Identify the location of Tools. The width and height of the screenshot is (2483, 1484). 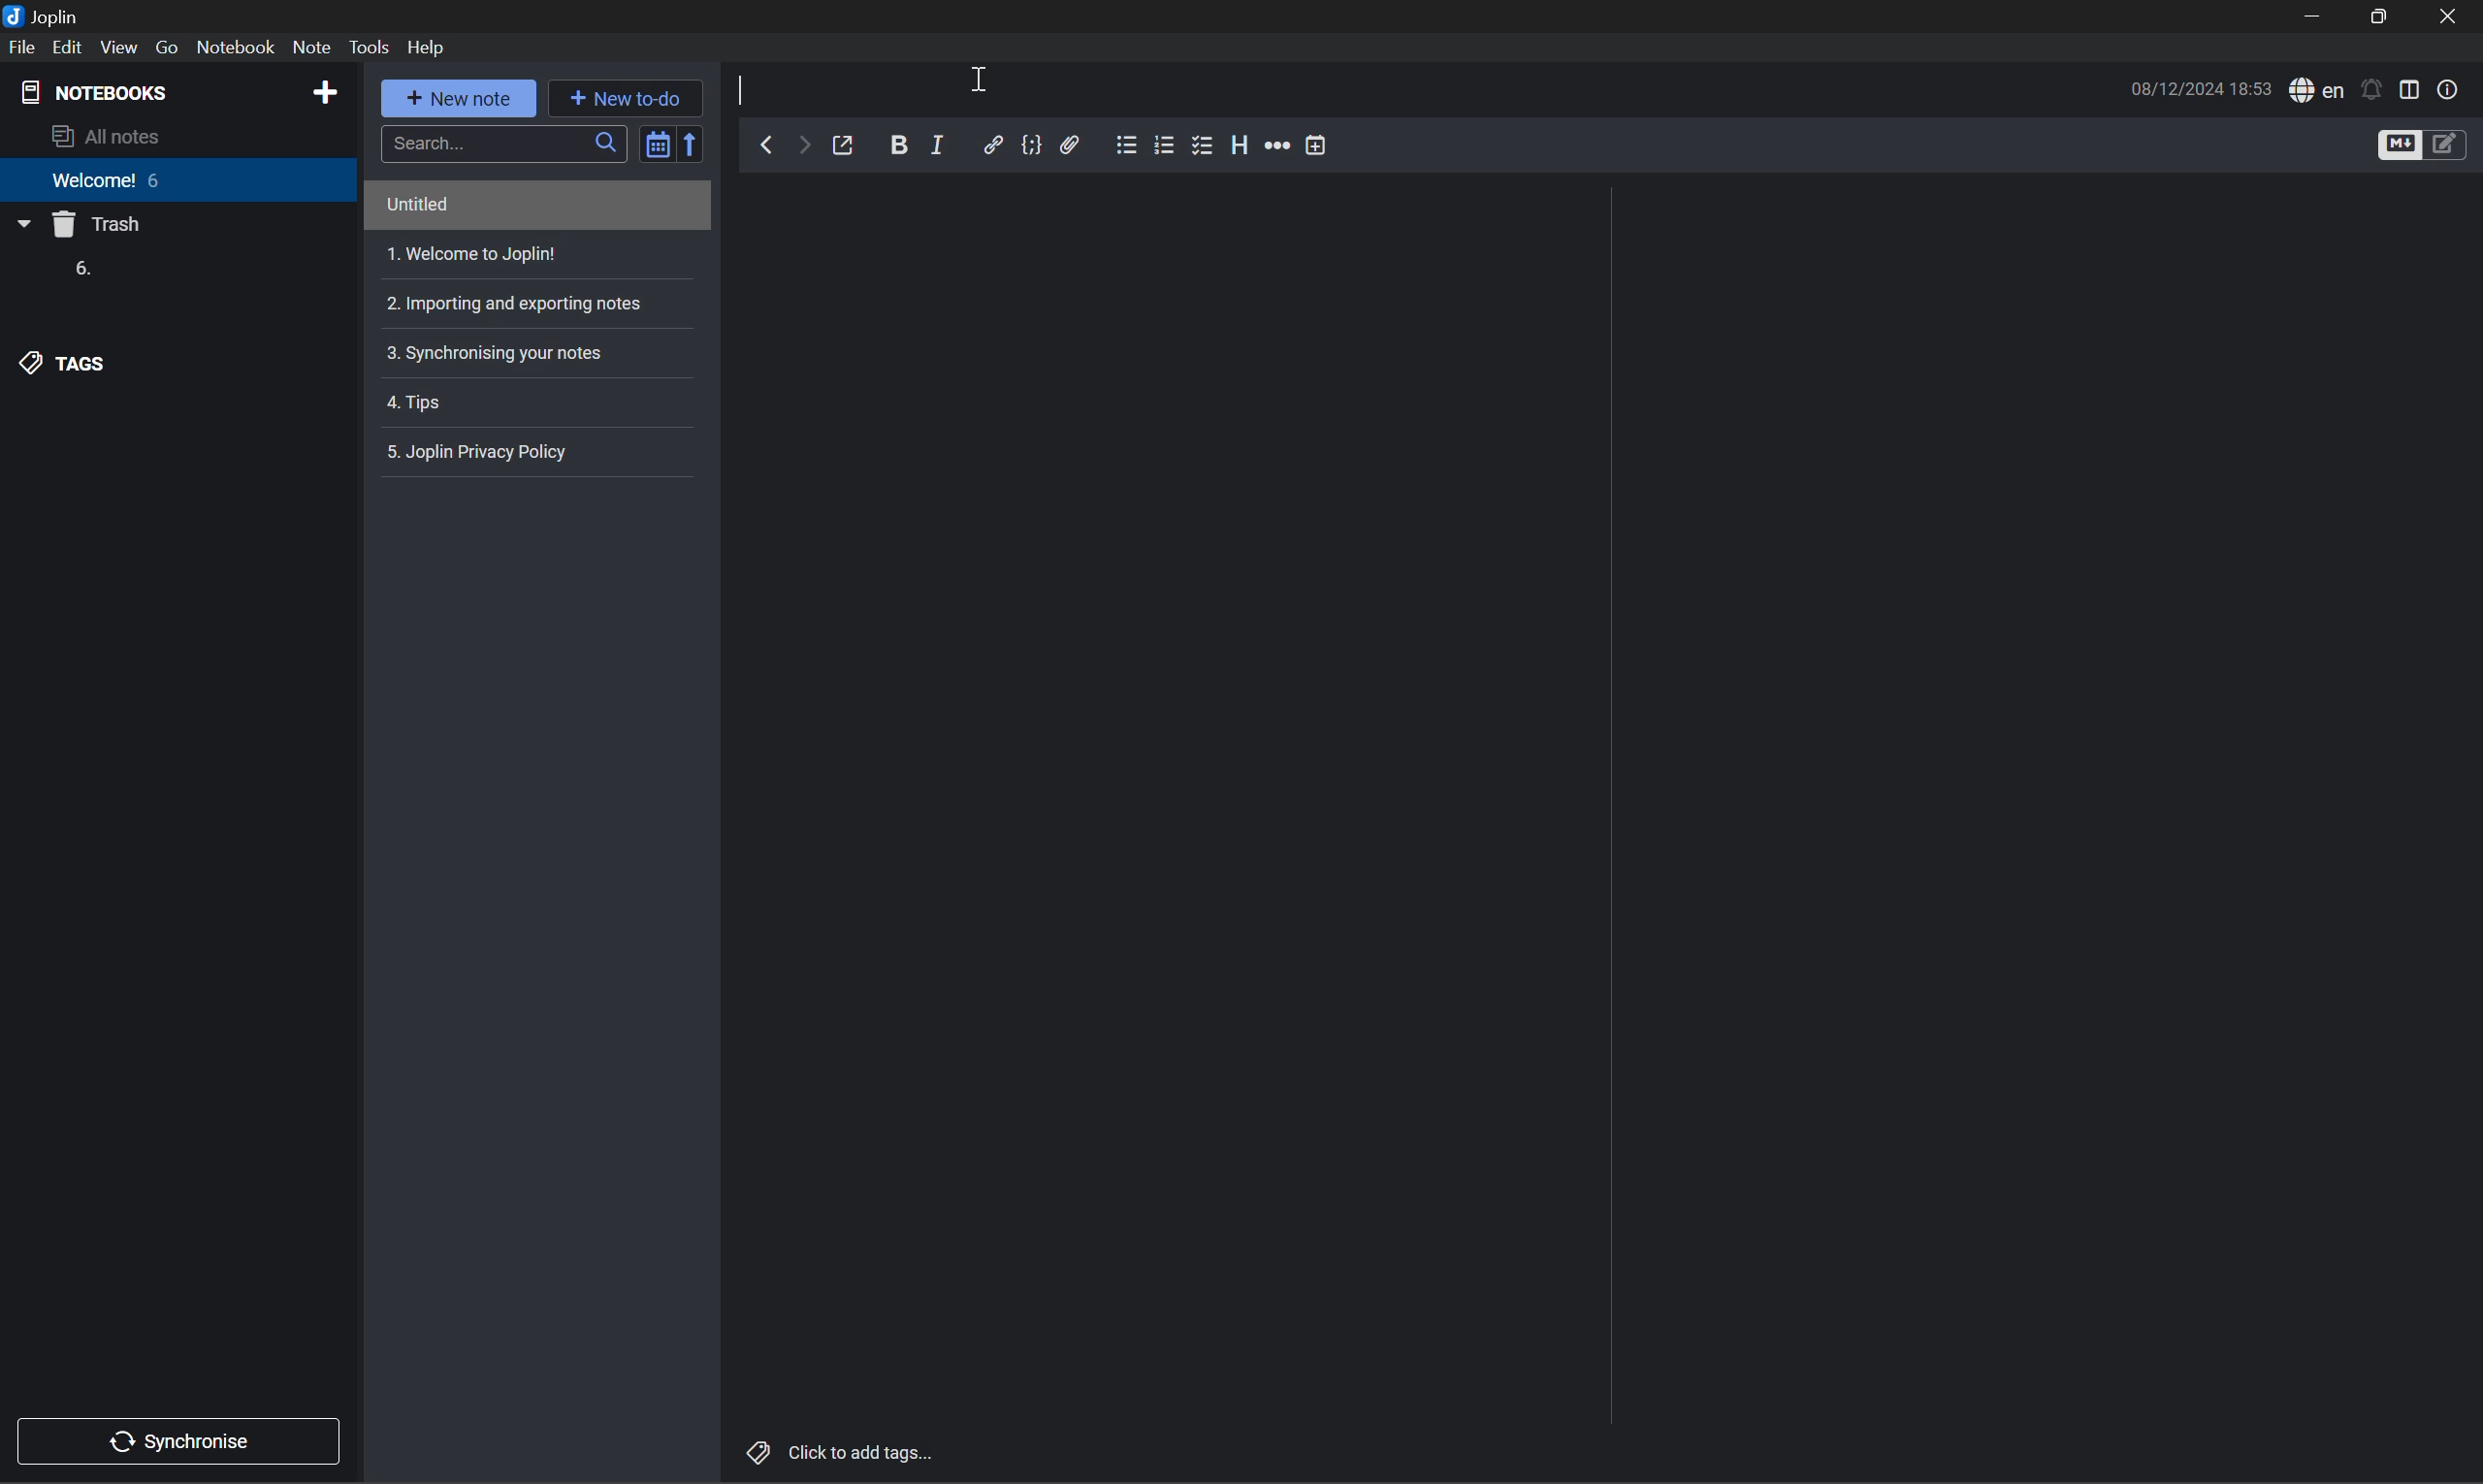
(373, 48).